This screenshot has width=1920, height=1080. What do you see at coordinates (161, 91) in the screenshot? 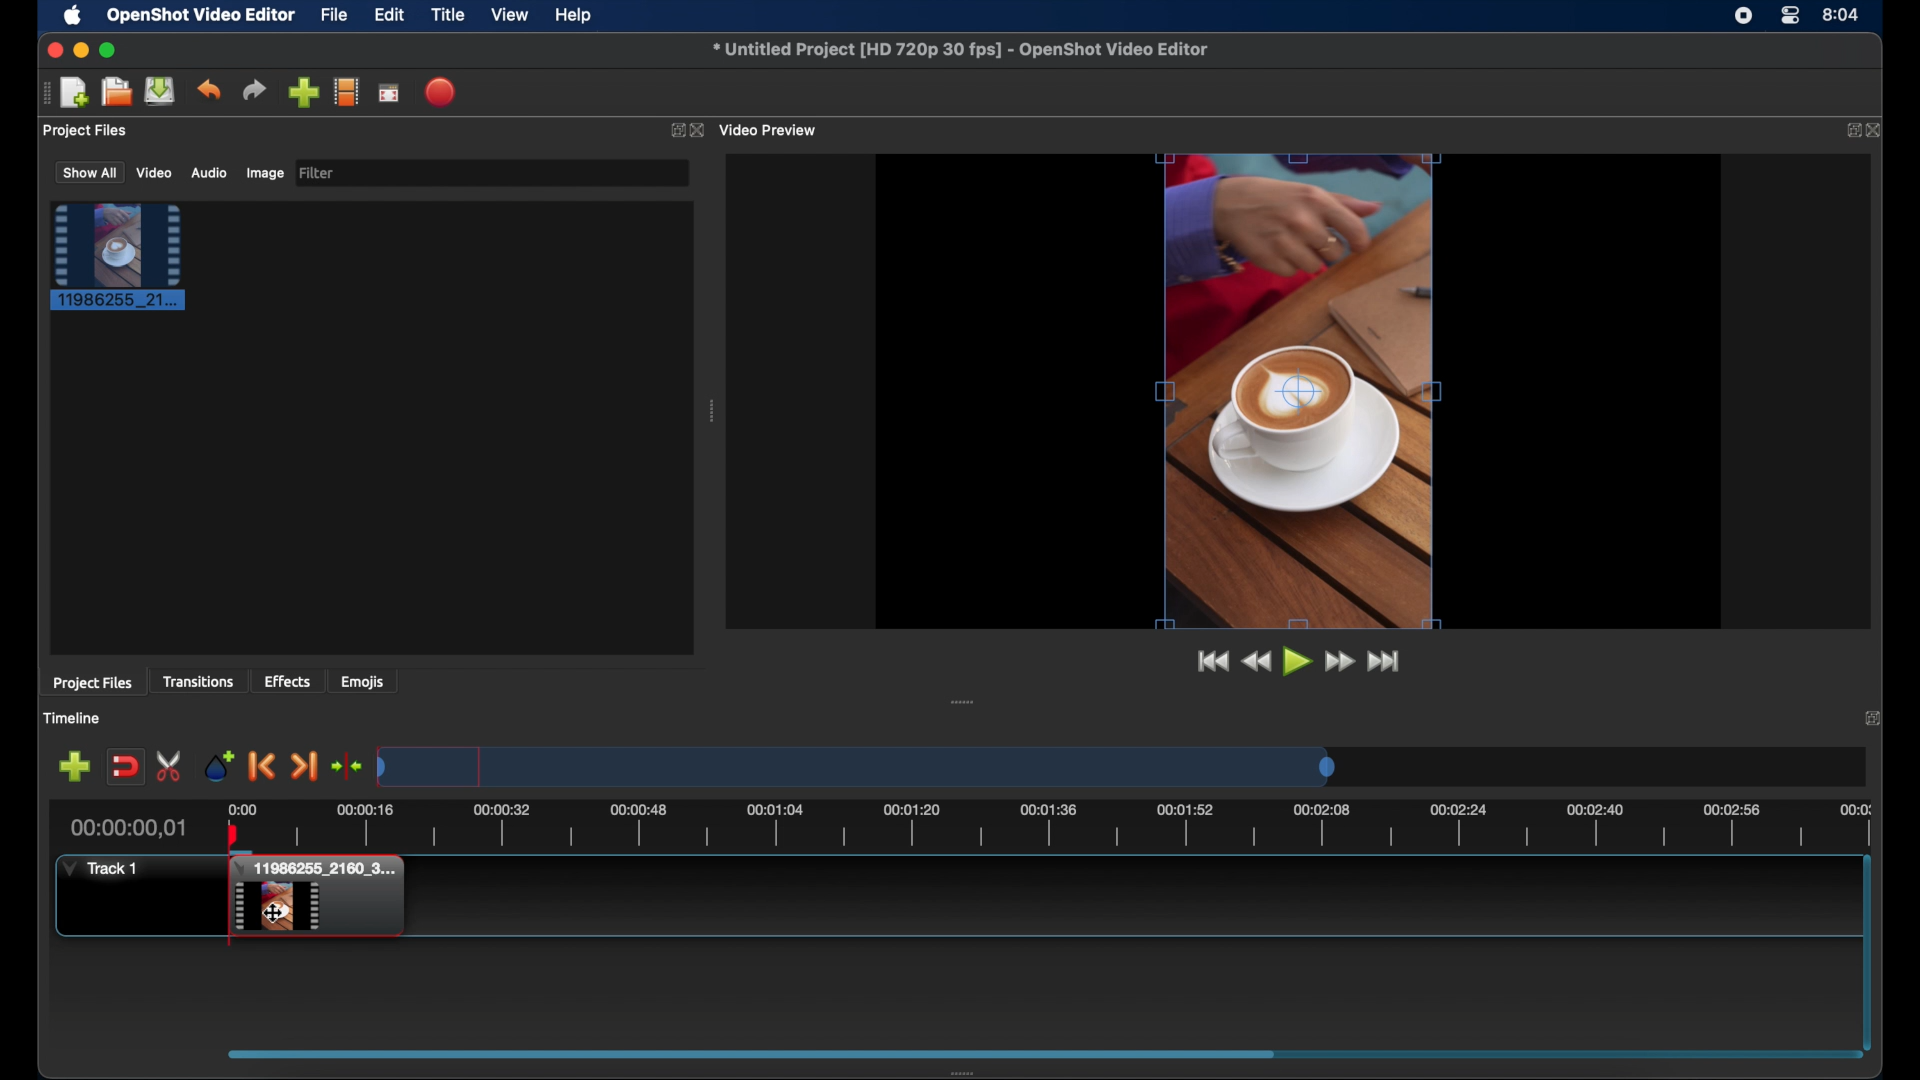
I see `save project` at bounding box center [161, 91].